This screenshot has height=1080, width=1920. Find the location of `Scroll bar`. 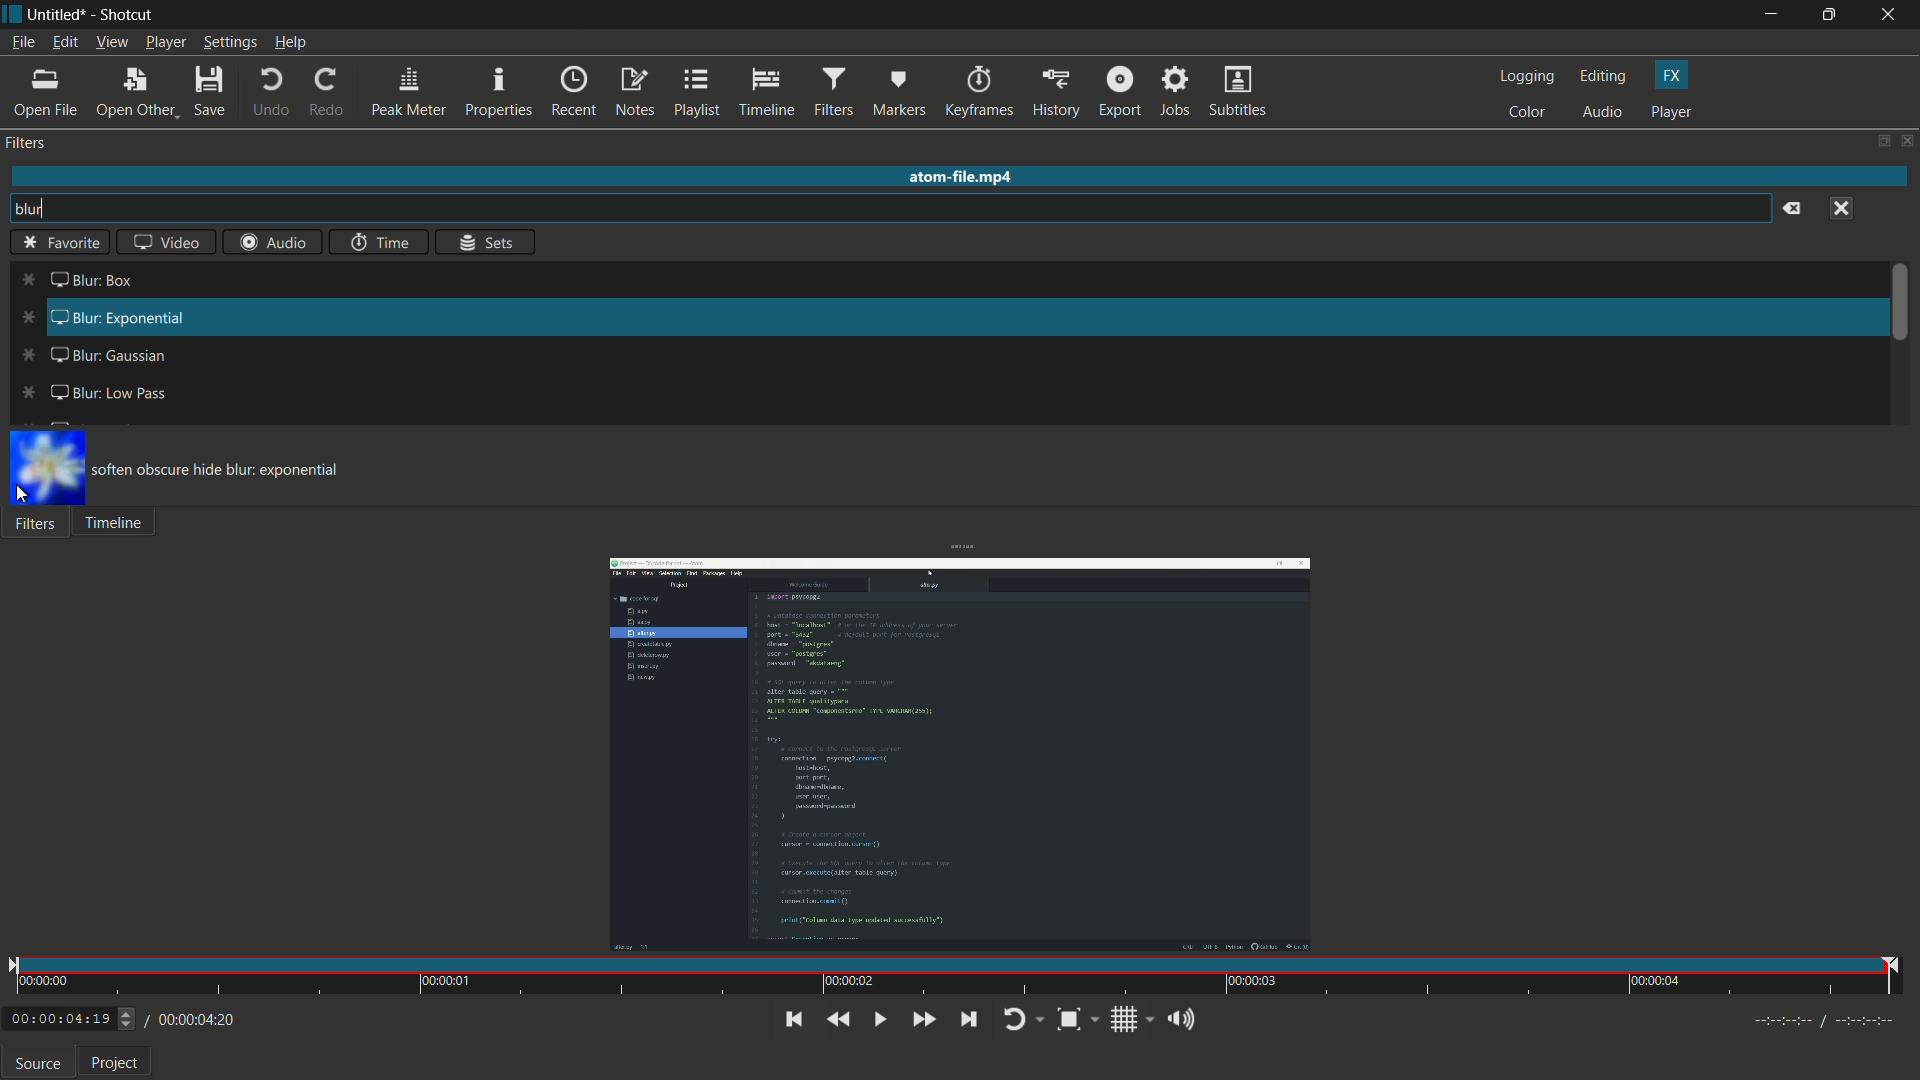

Scroll bar is located at coordinates (1902, 310).